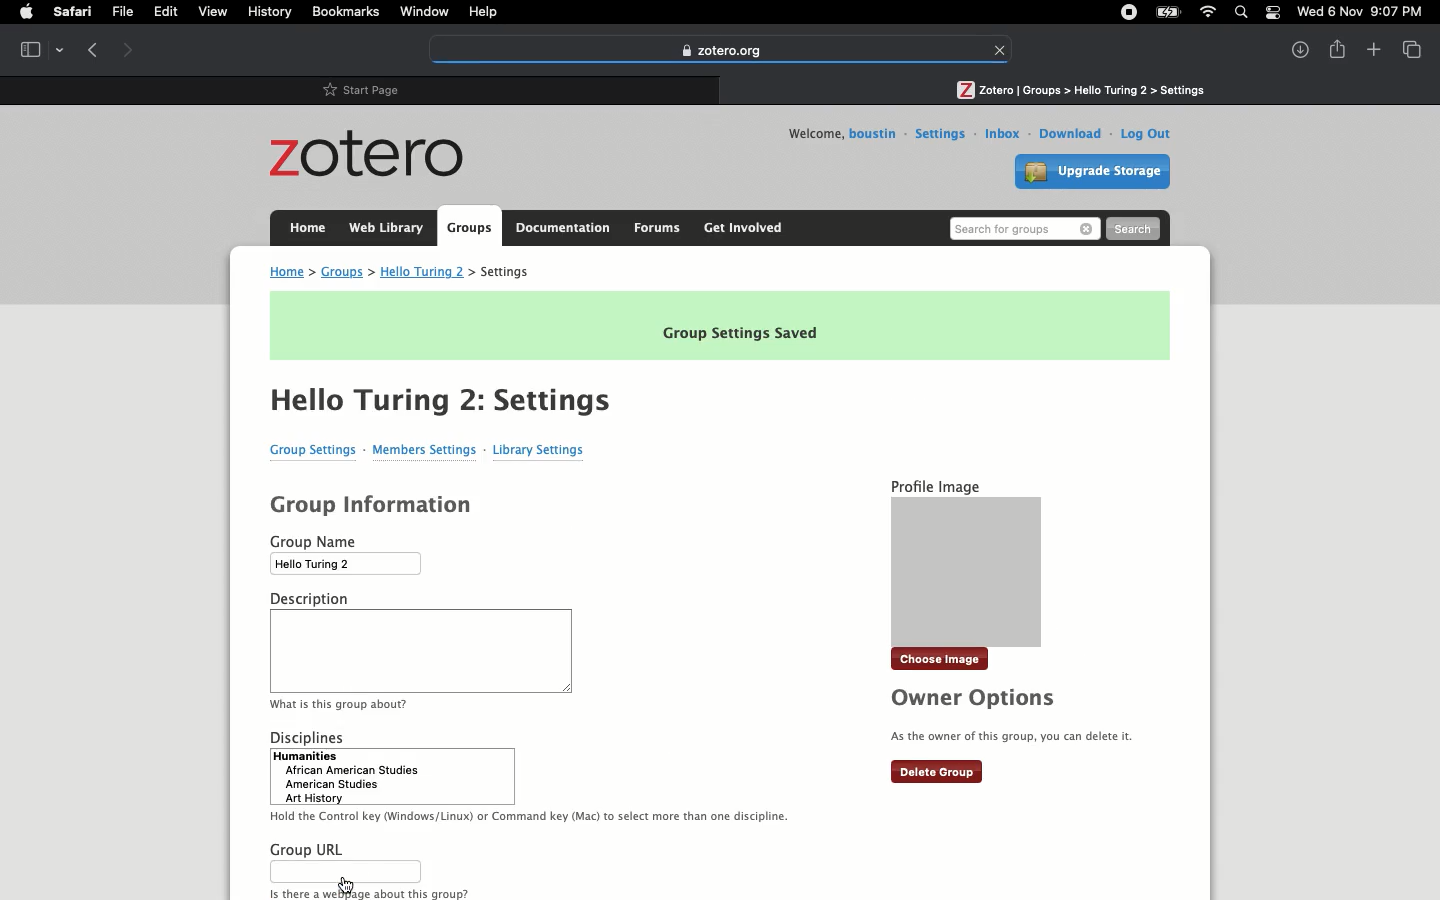  What do you see at coordinates (1270, 15) in the screenshot?
I see `Notification bar` at bounding box center [1270, 15].